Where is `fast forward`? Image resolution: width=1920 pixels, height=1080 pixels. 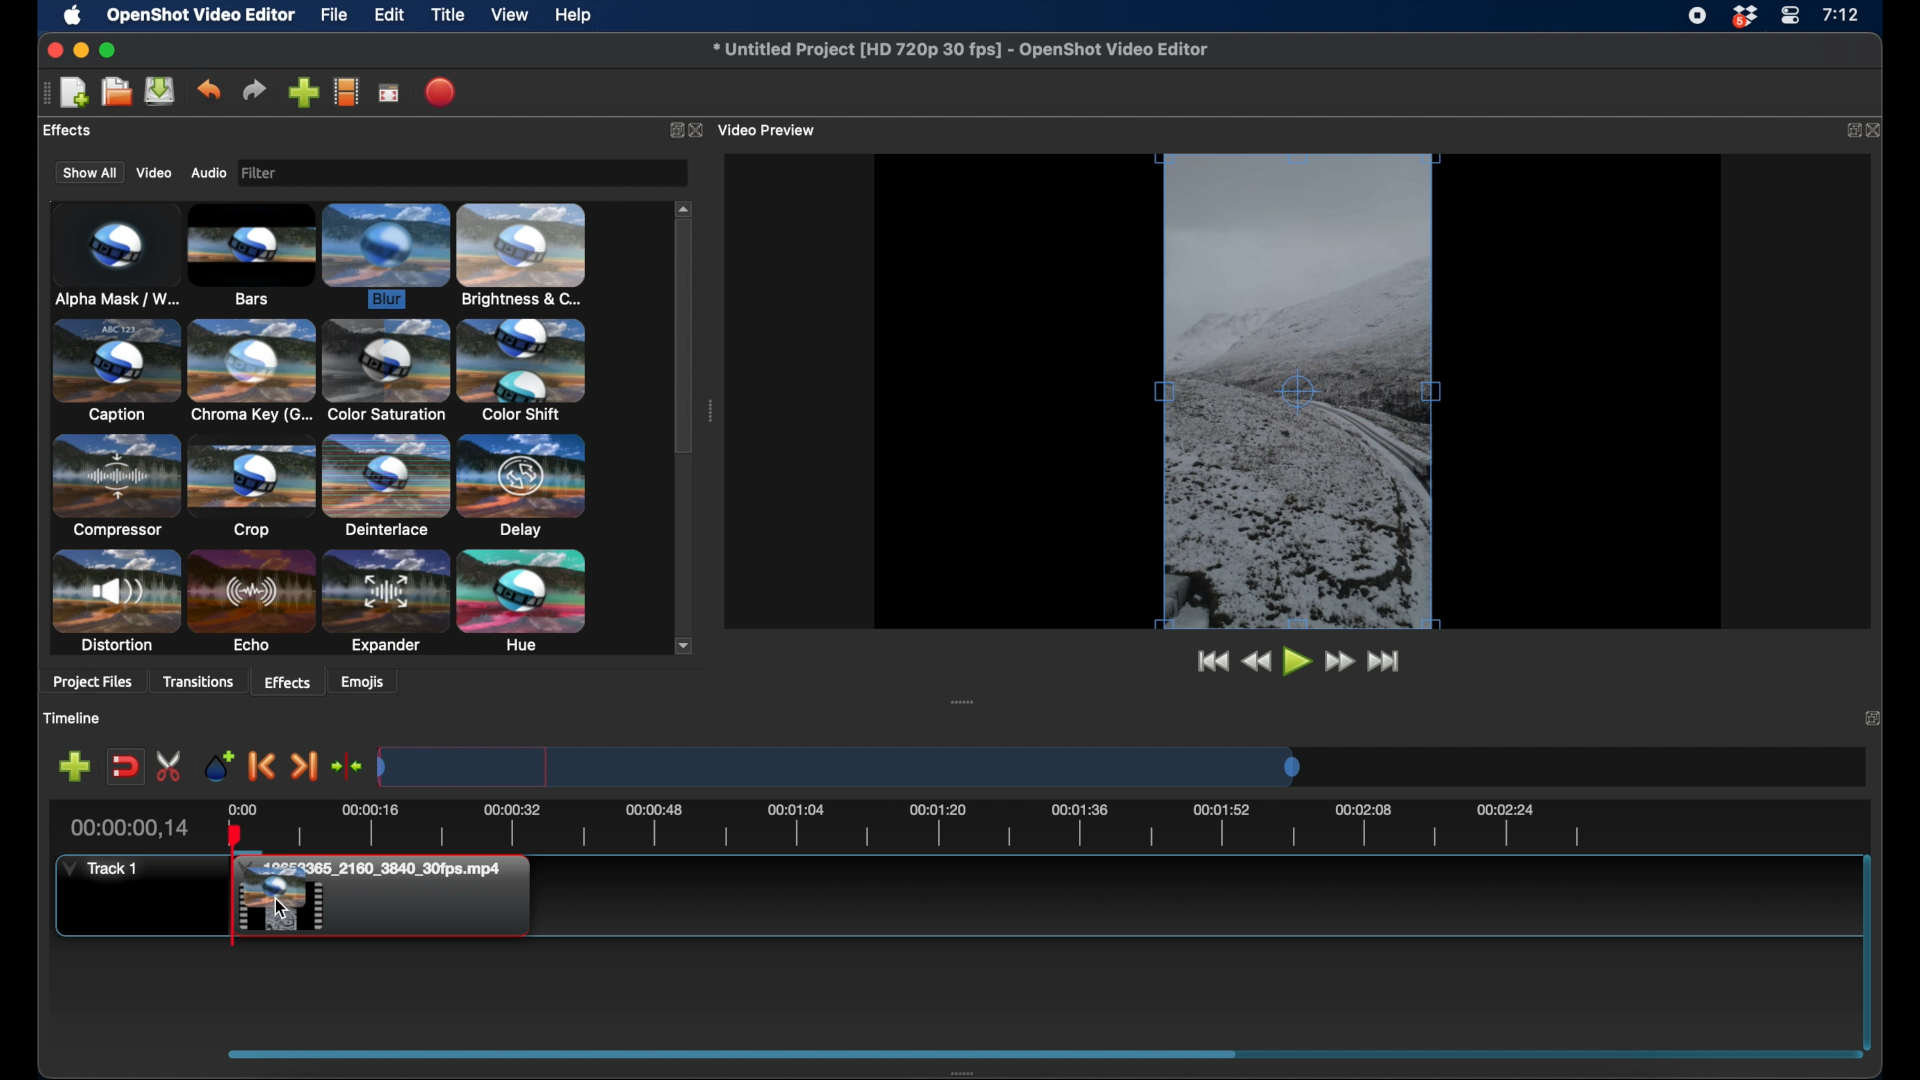
fast forward is located at coordinates (1342, 662).